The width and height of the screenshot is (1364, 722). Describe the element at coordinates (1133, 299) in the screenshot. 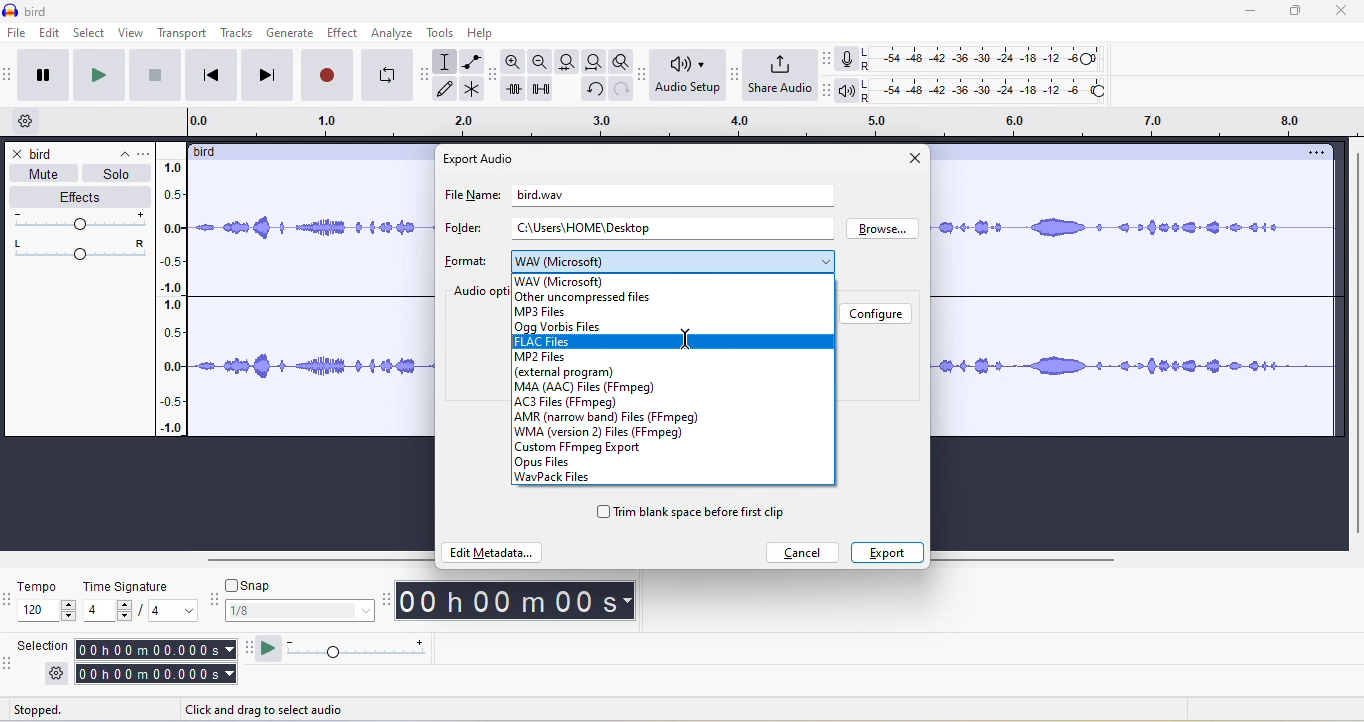

I see `record audio` at that location.